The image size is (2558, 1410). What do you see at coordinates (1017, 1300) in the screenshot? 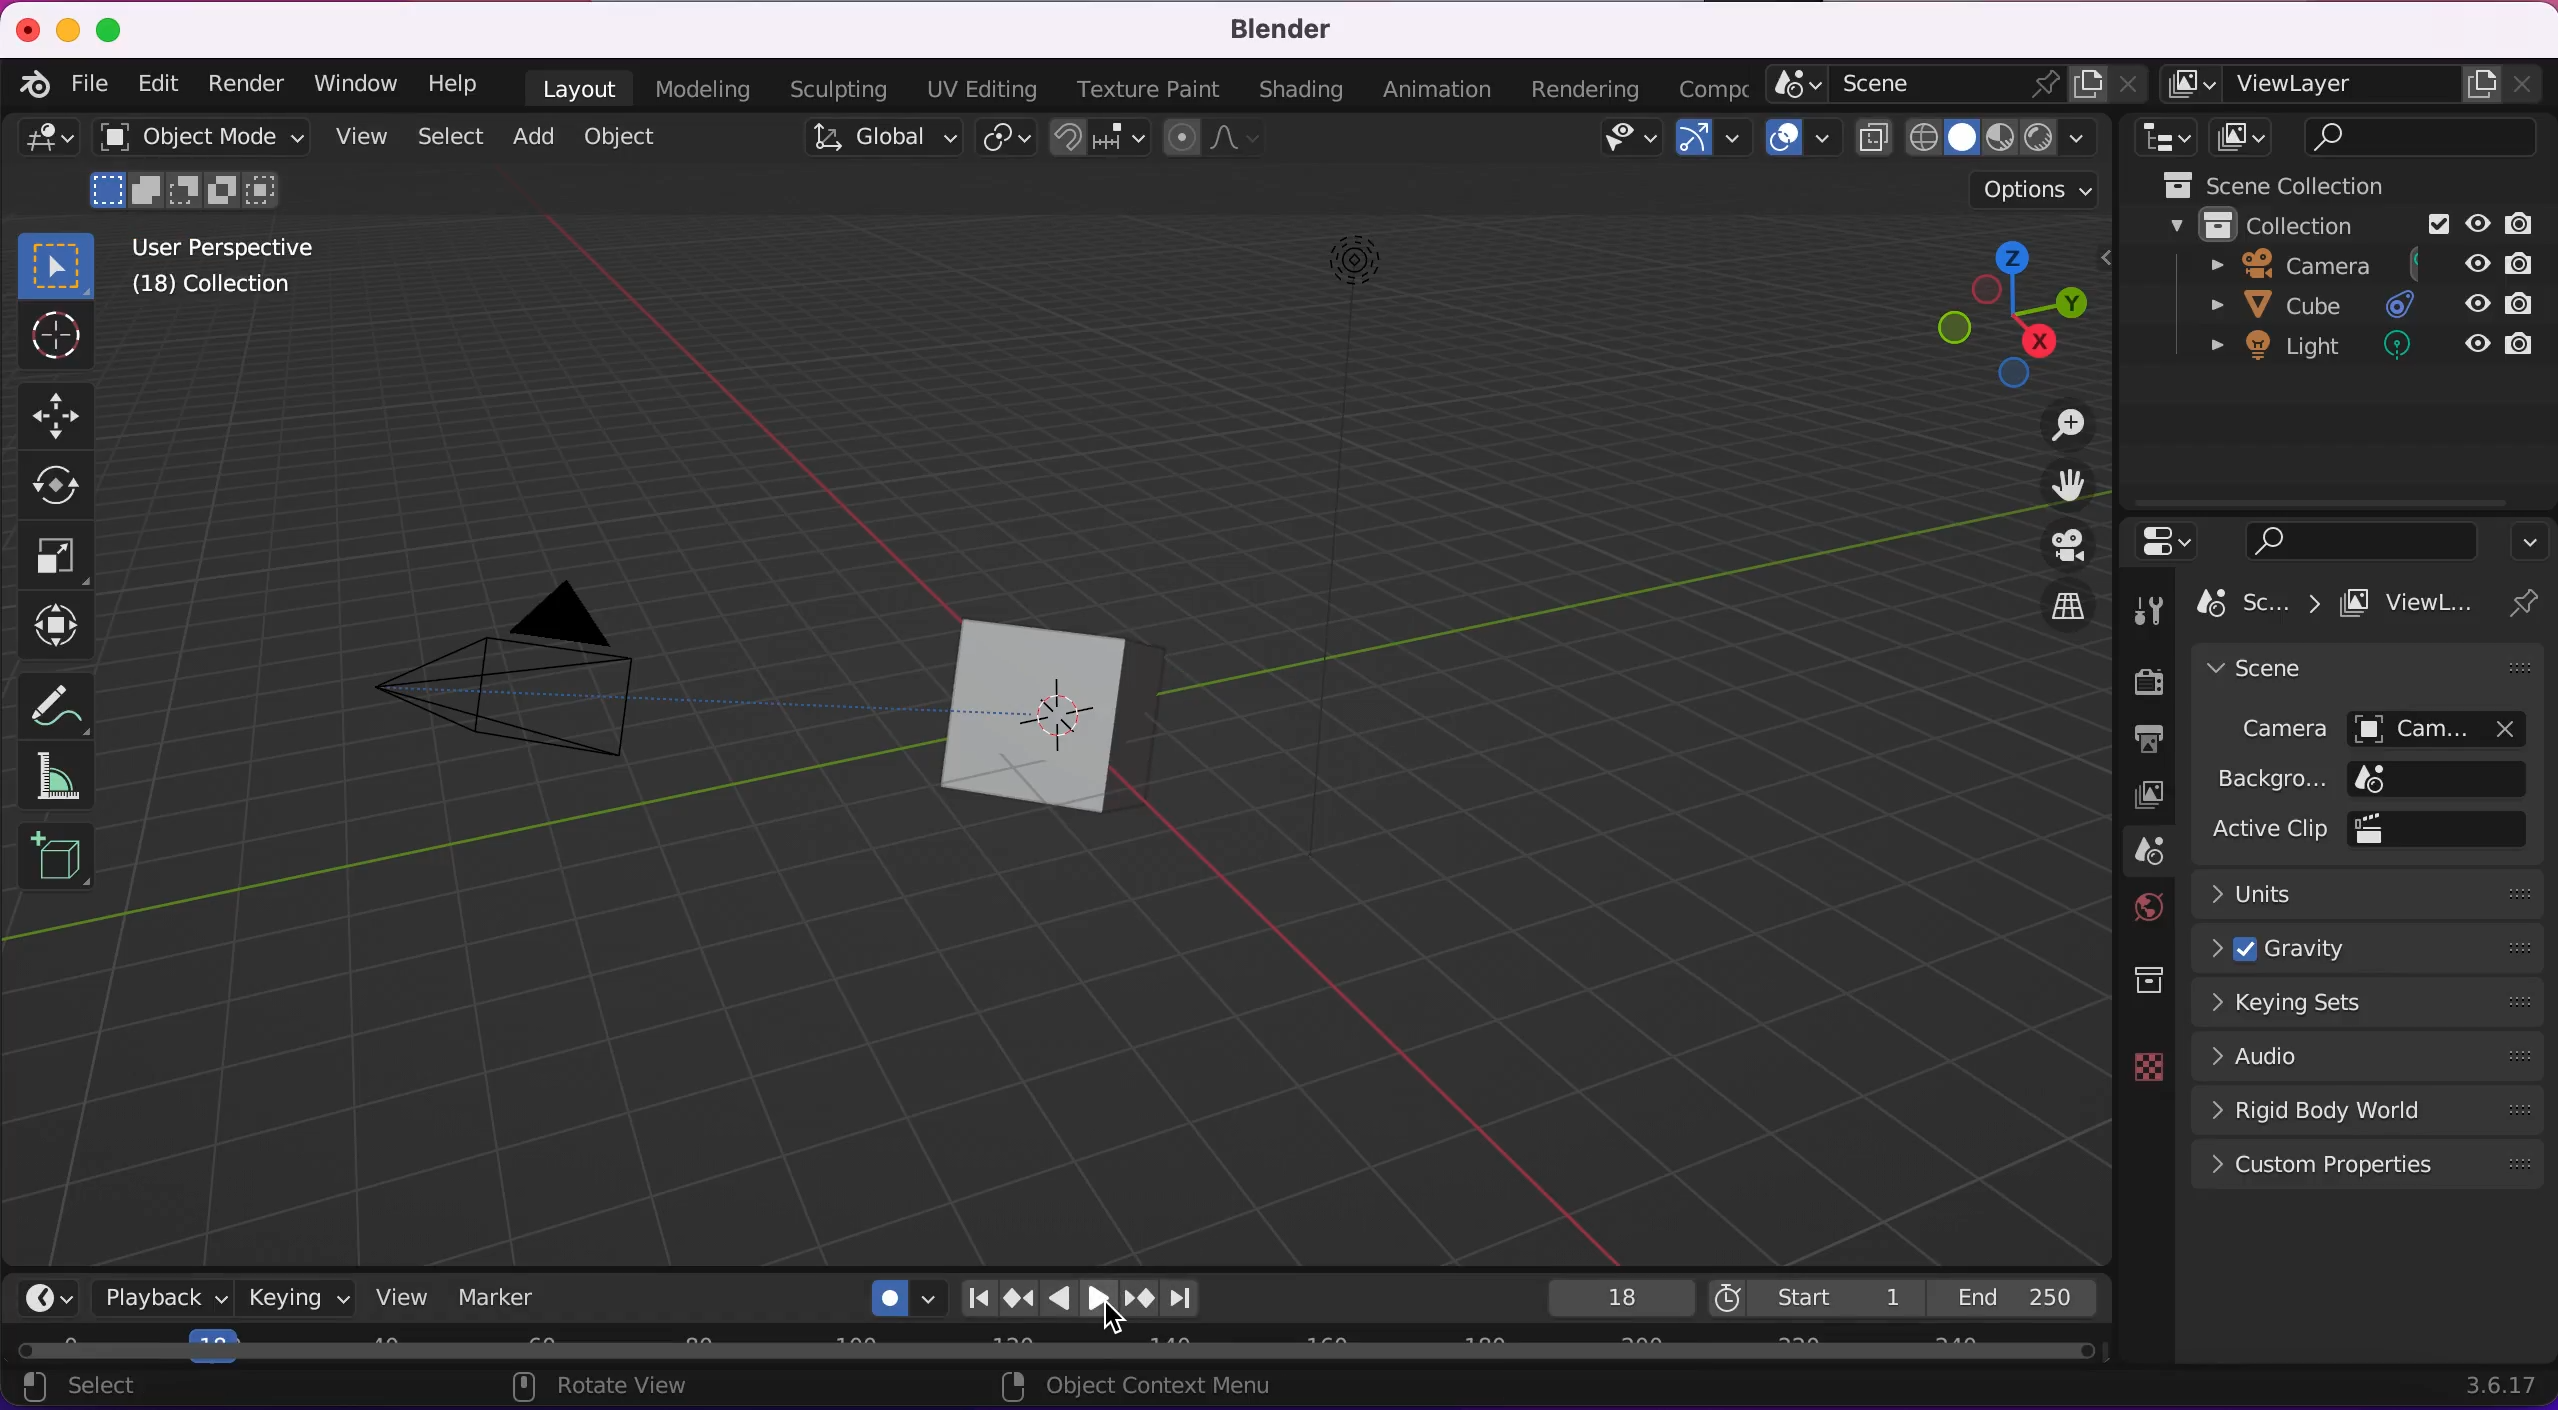
I see `jump to keyframe` at bounding box center [1017, 1300].